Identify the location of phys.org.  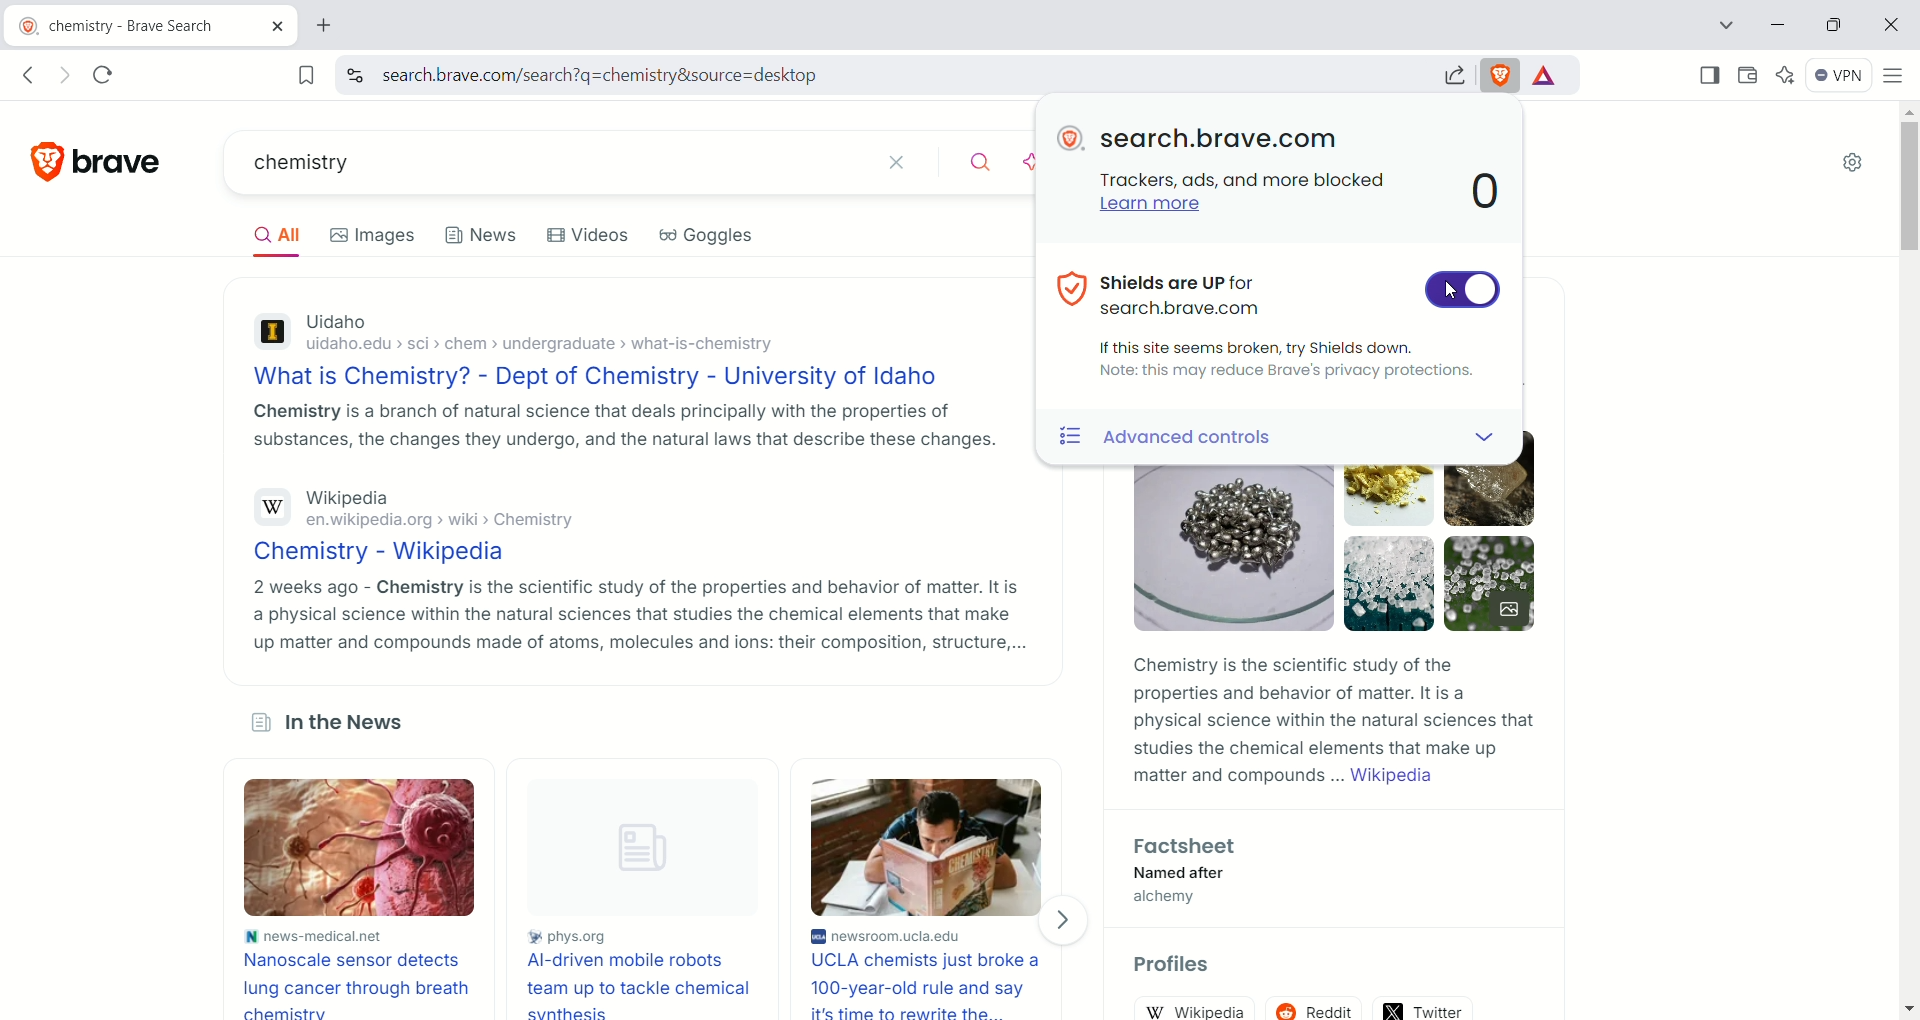
(635, 939).